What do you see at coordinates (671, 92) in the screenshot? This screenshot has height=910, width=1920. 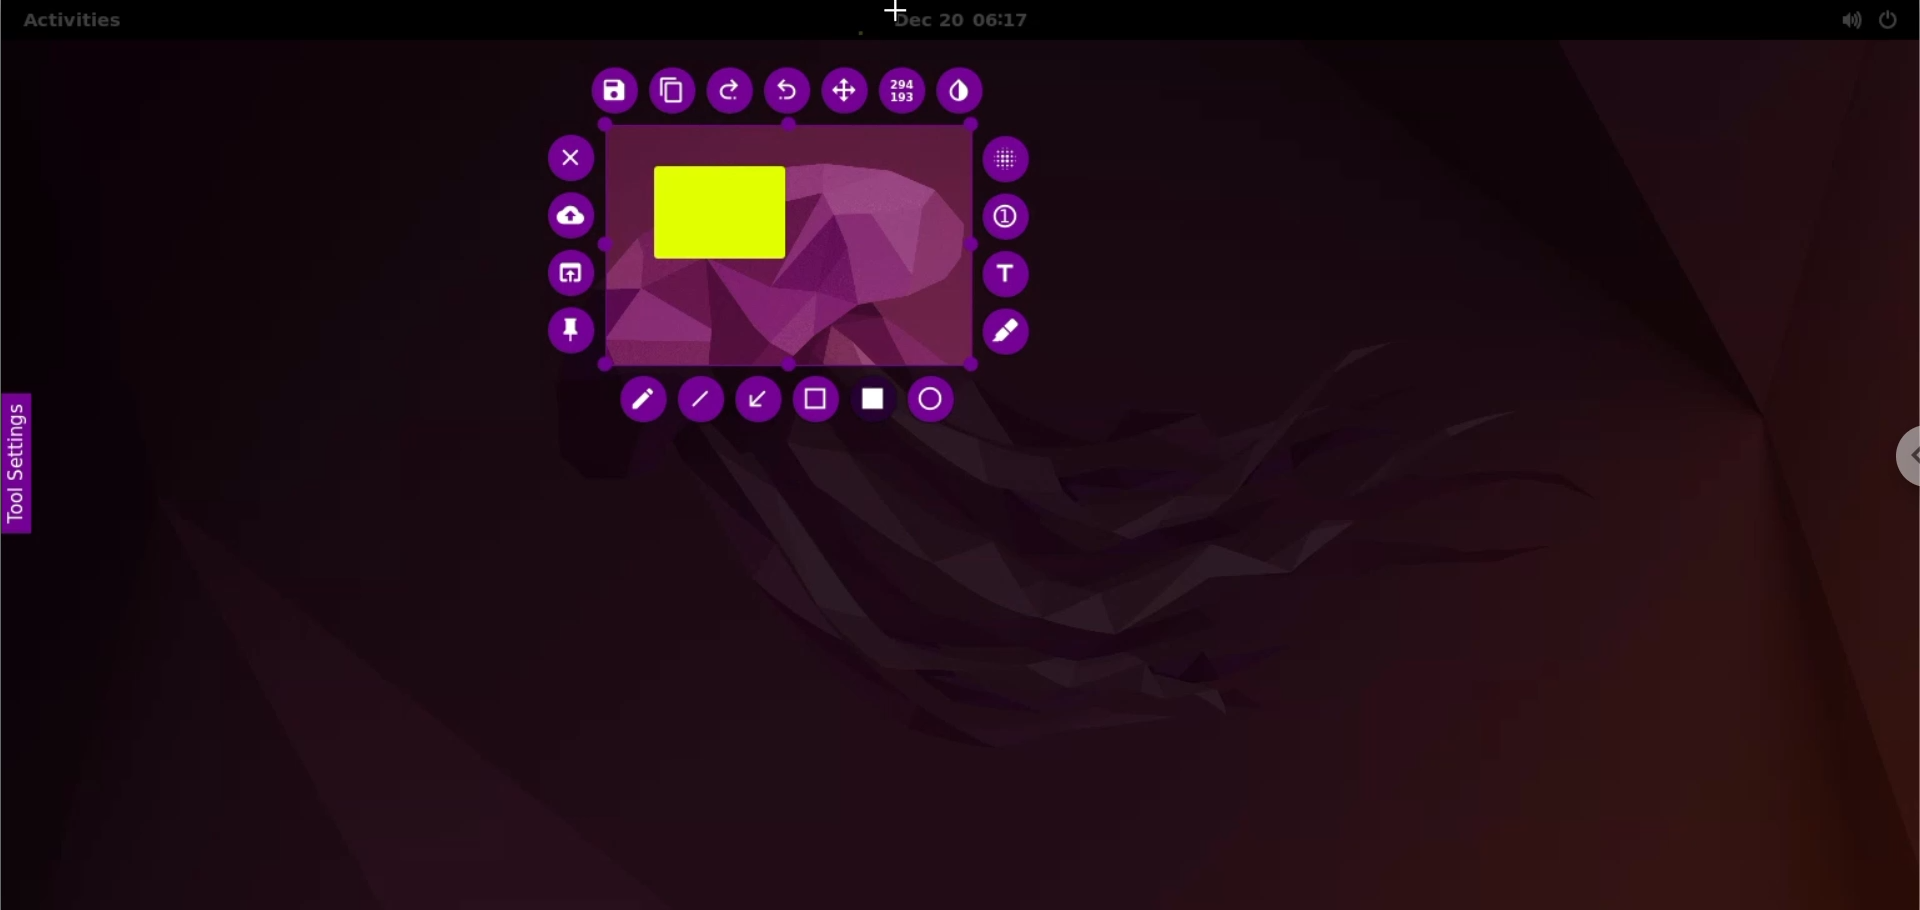 I see `copy to clipboard` at bounding box center [671, 92].